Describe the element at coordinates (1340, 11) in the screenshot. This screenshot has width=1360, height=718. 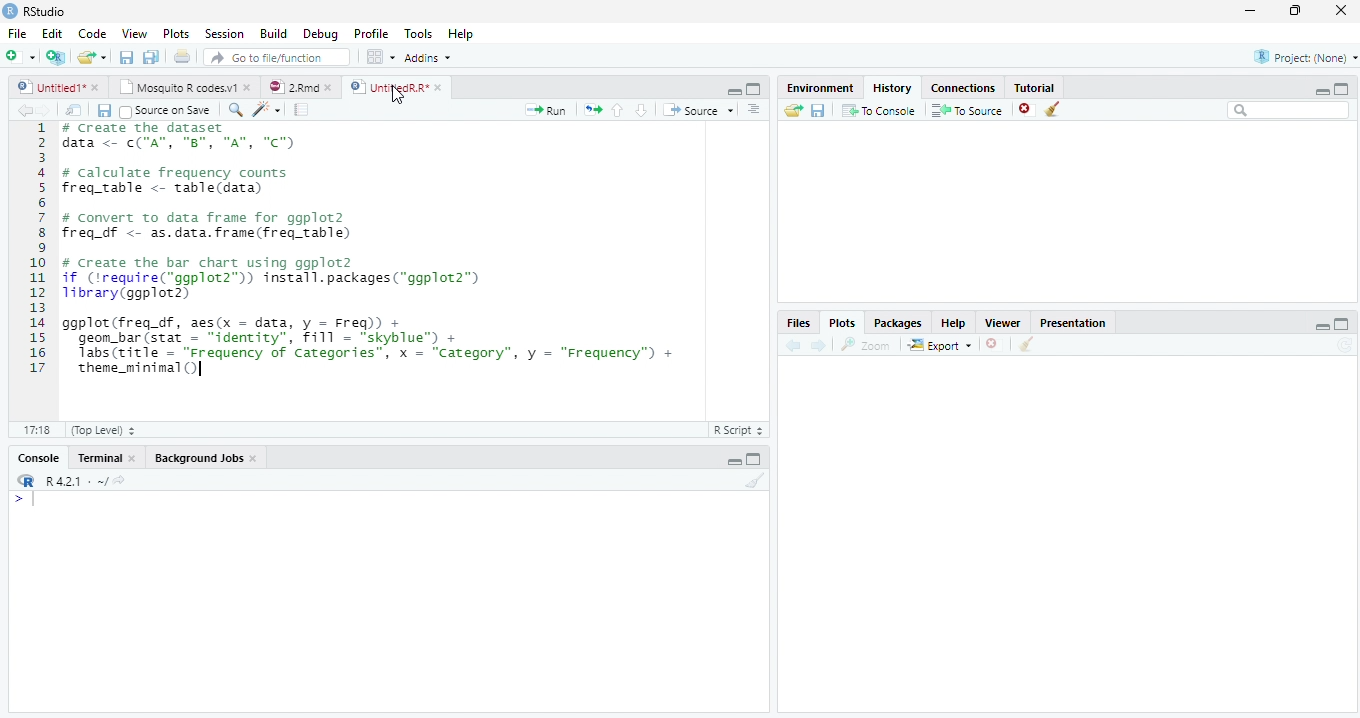
I see `Close` at that location.